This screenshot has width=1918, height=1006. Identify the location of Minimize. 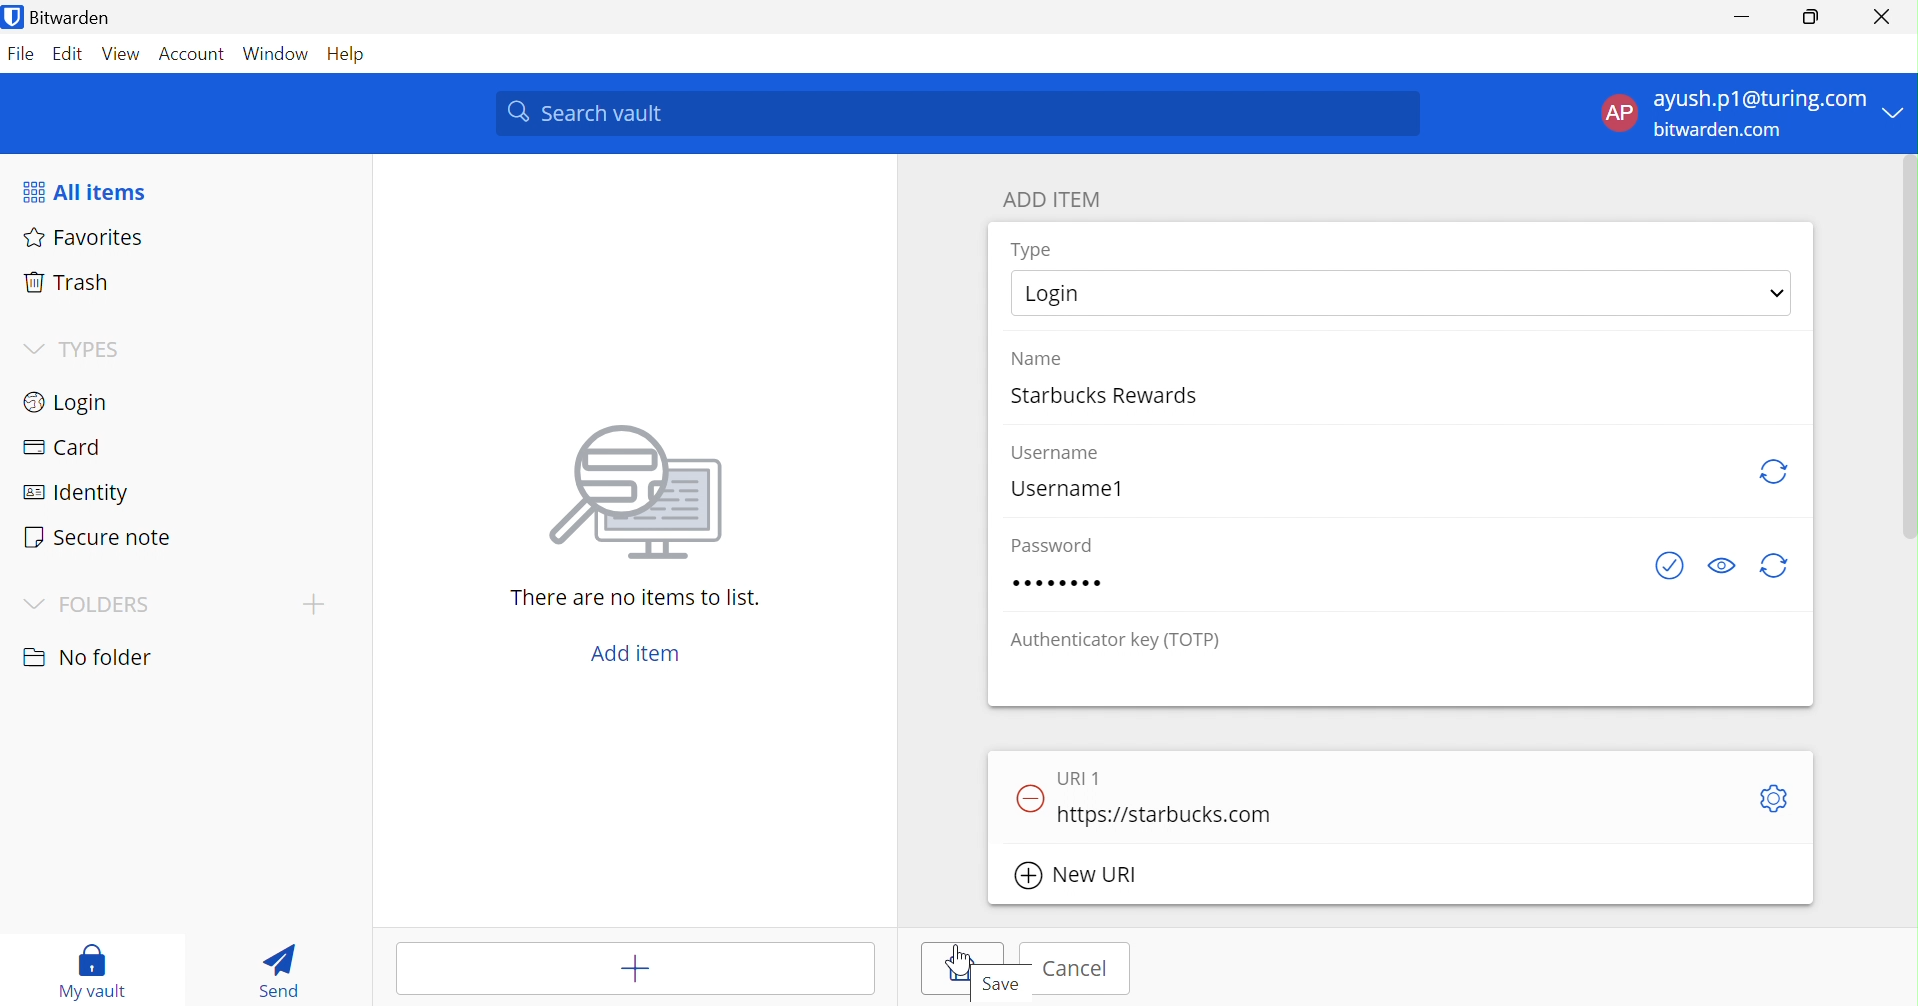
(1744, 12).